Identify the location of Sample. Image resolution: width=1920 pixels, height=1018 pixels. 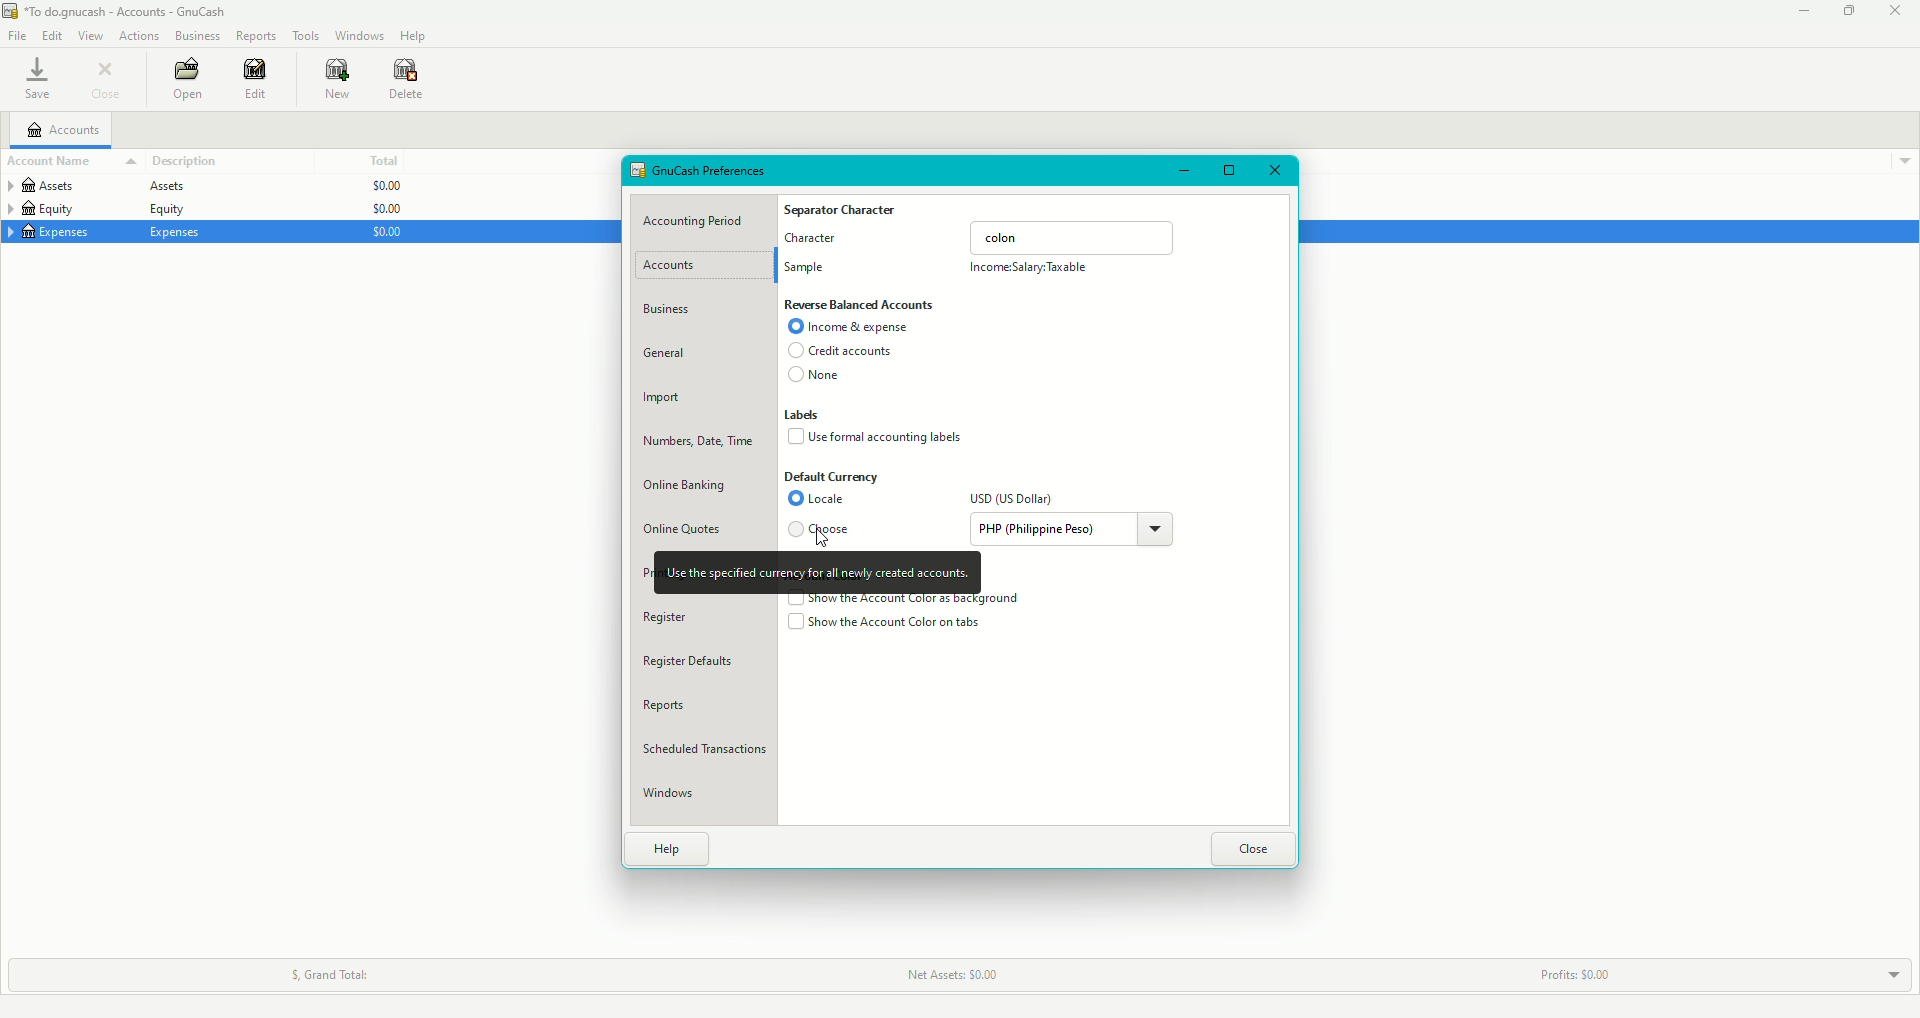
(807, 269).